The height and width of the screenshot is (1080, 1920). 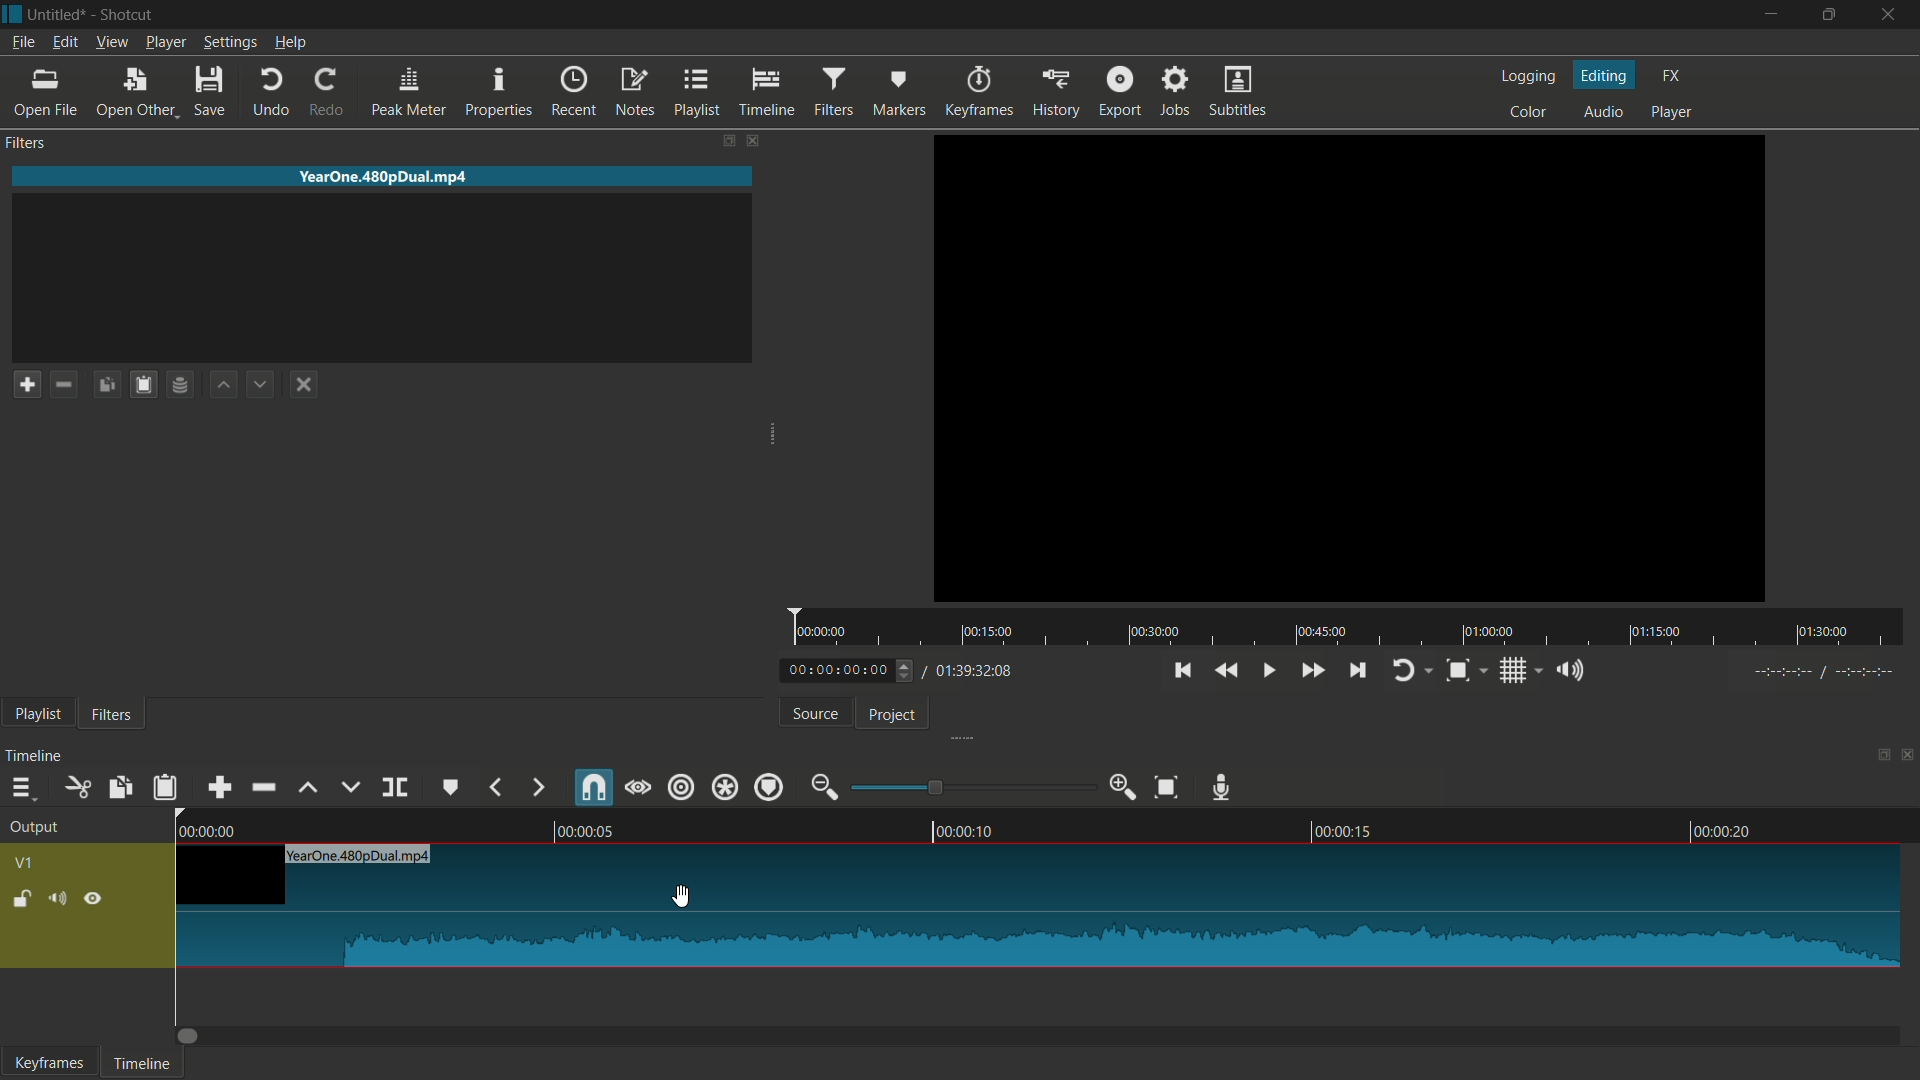 I want to click on close app, so click(x=1891, y=15).